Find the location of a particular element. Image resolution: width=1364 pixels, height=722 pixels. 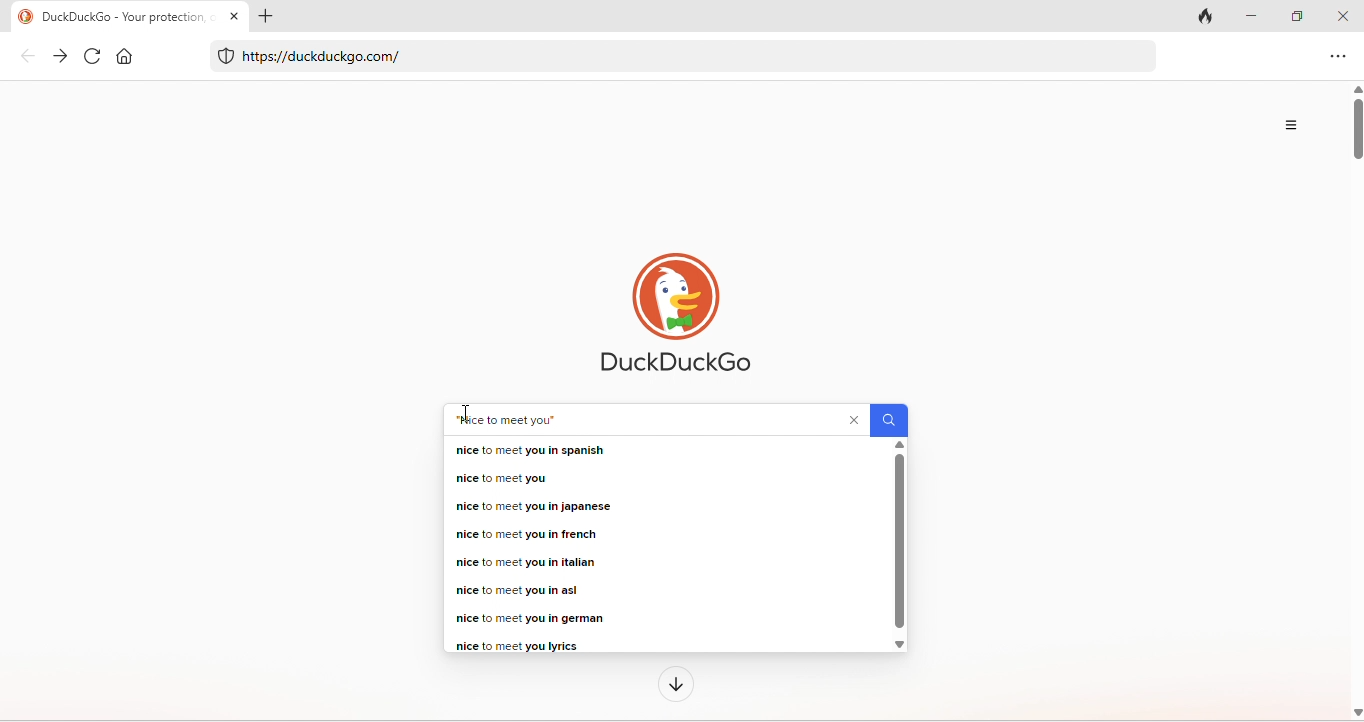

track tab is located at coordinates (1202, 16).